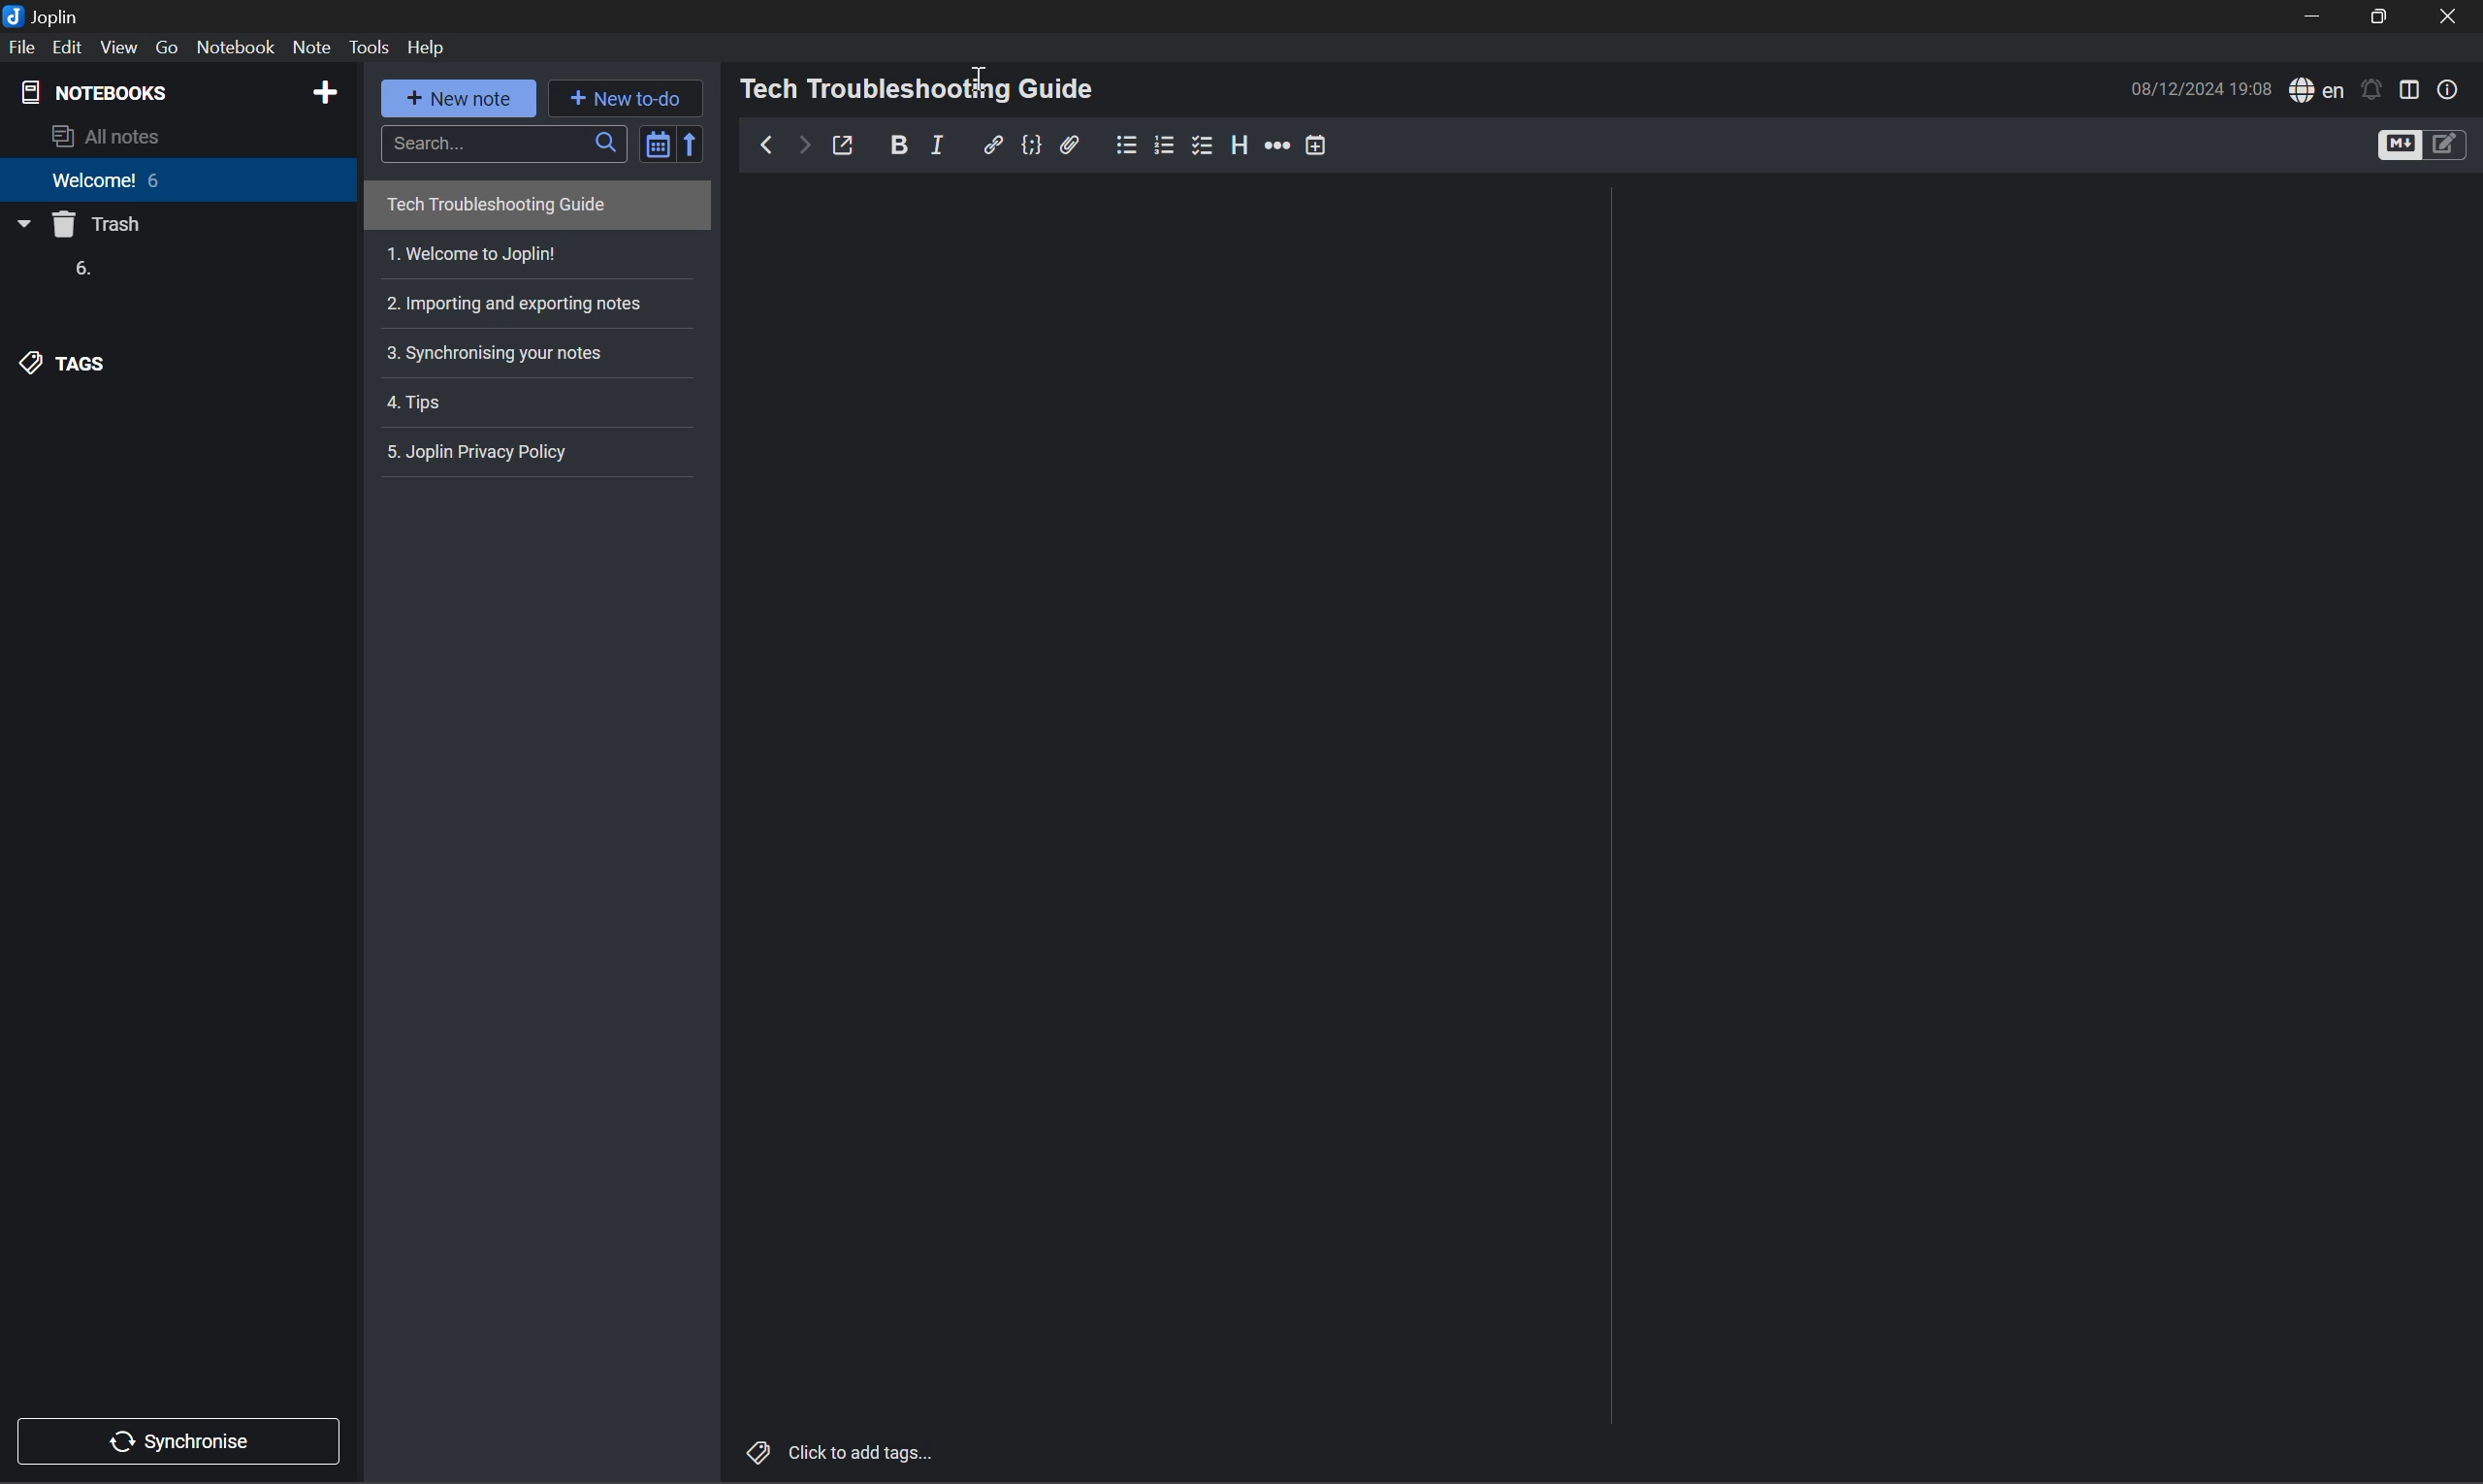  Describe the element at coordinates (325, 90) in the screenshot. I see `Add notebook` at that location.